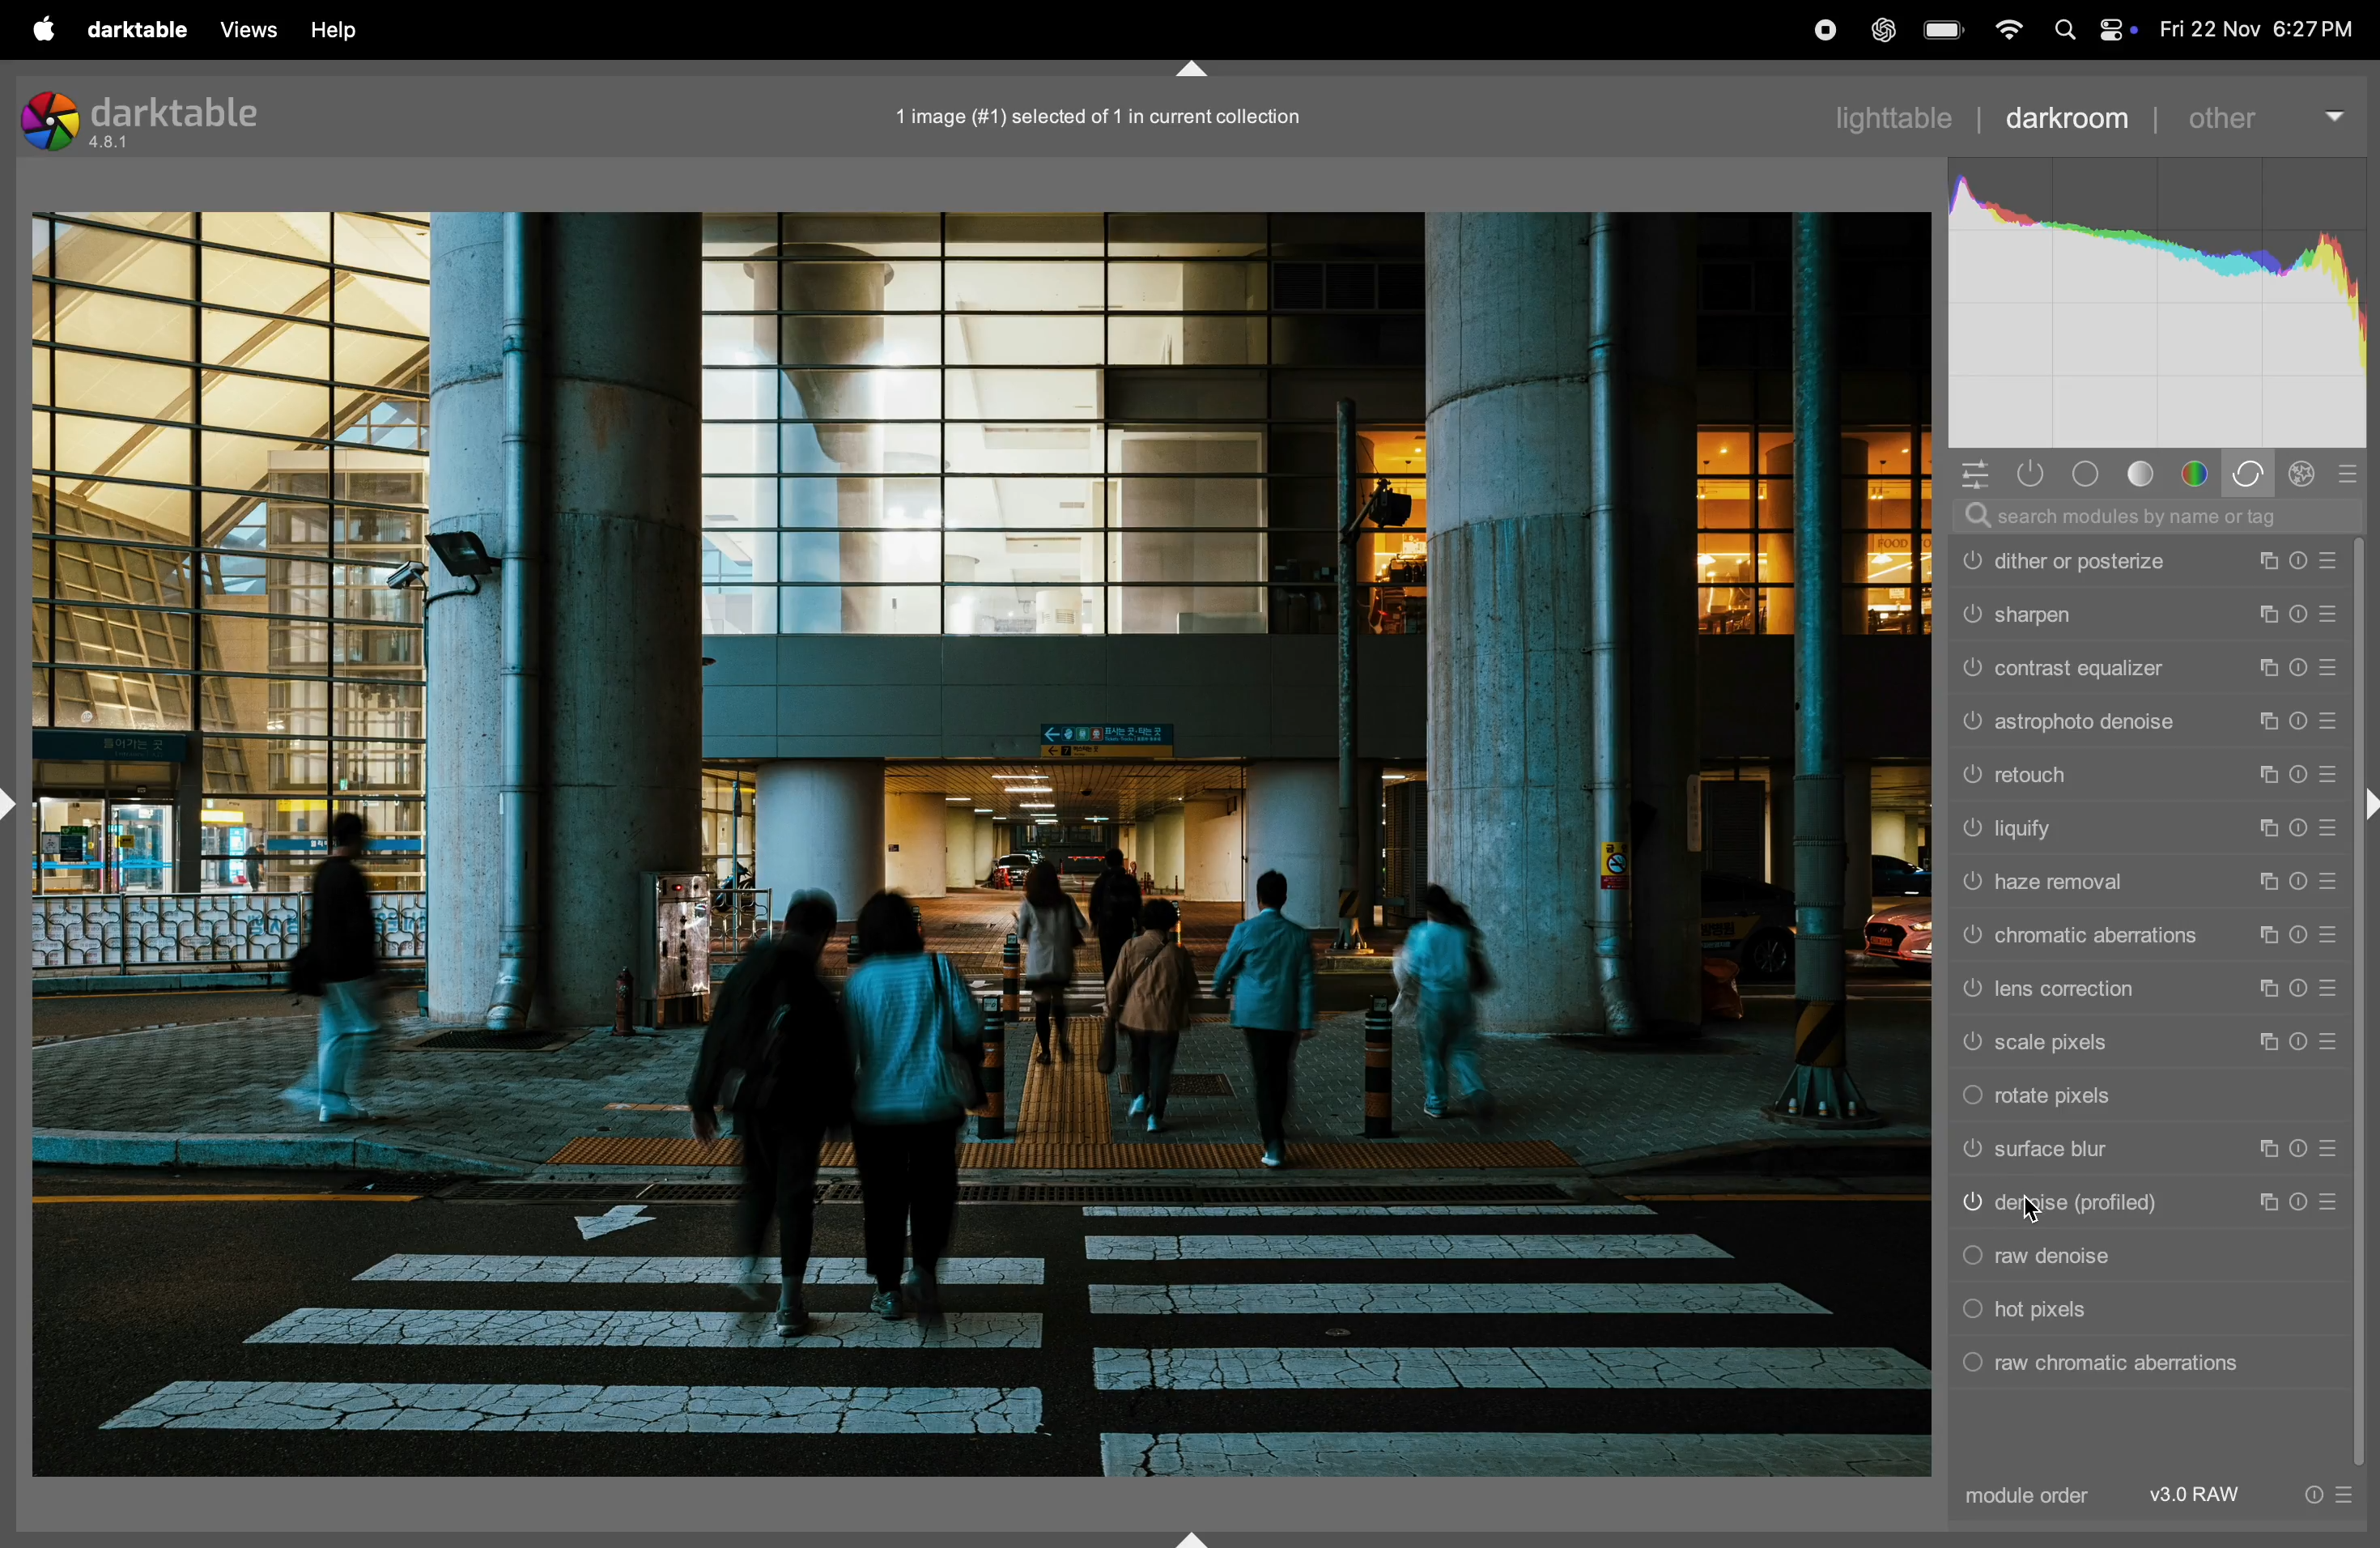 The width and height of the screenshot is (2380, 1548). What do you see at coordinates (2157, 303) in the screenshot?
I see `histogram` at bounding box center [2157, 303].